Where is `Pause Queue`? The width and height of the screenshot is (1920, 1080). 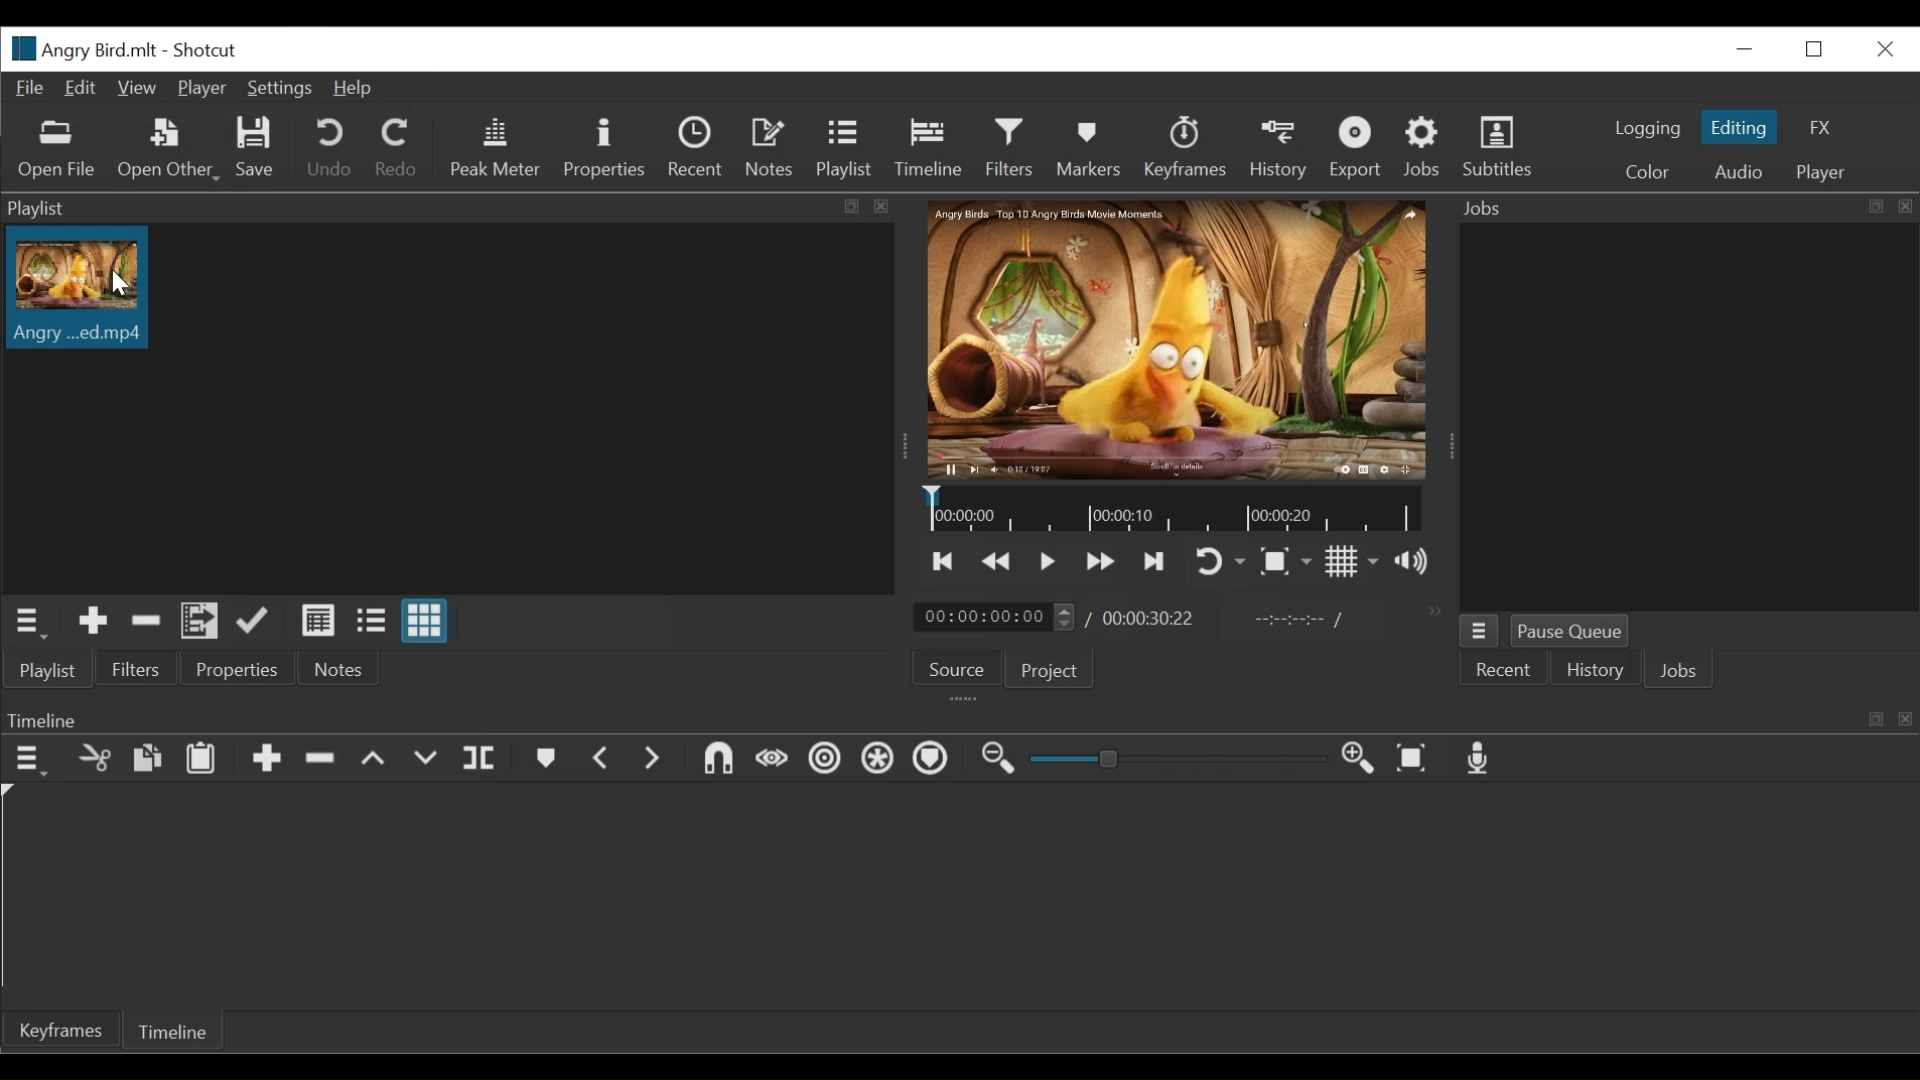
Pause Queue is located at coordinates (1574, 630).